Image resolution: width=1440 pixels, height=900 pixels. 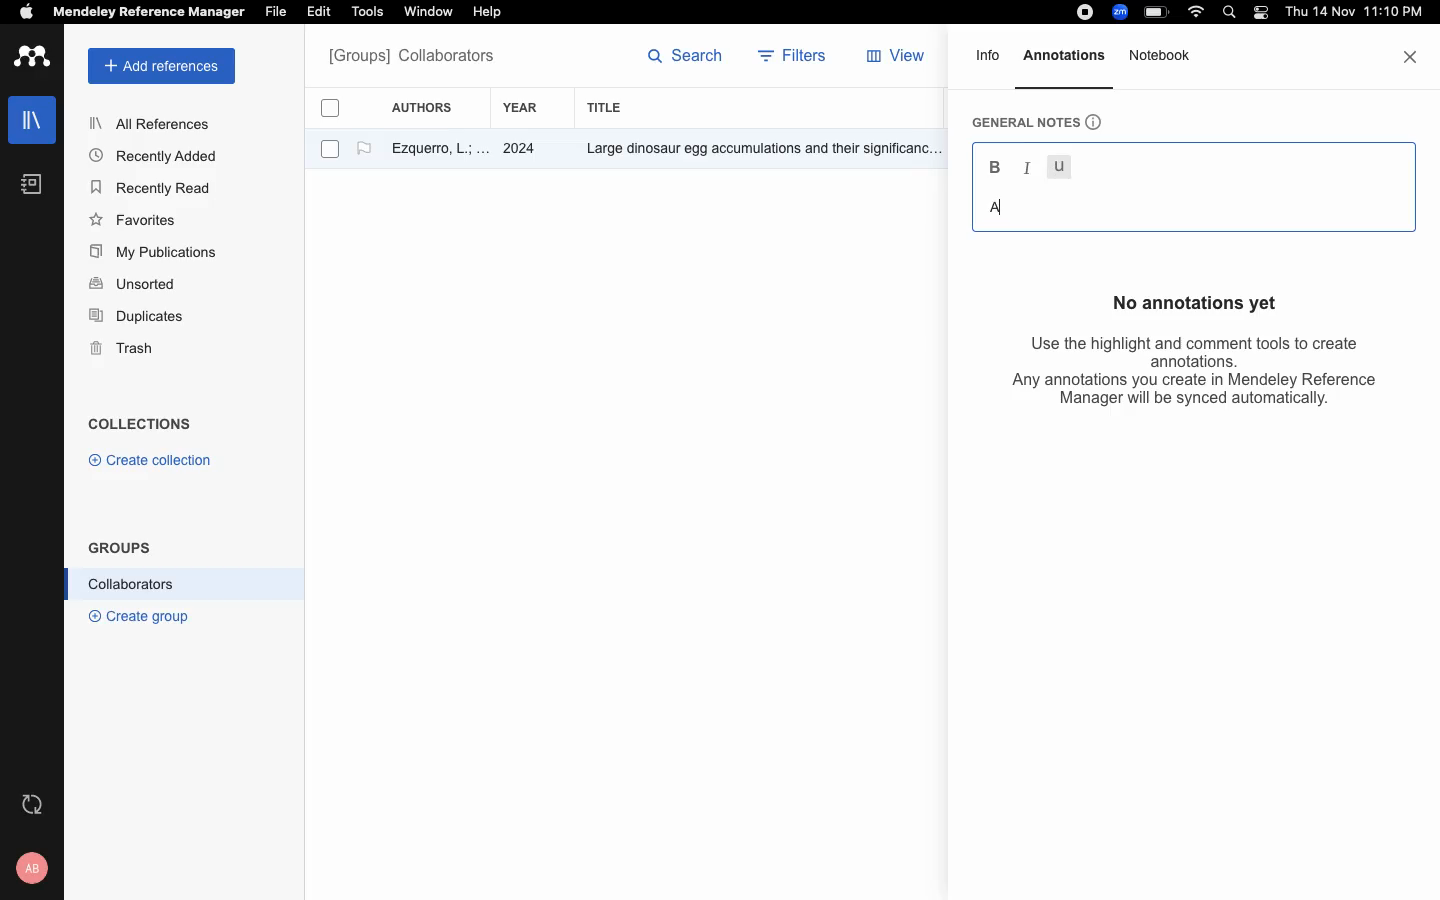 I want to click on Bold, so click(x=990, y=163).